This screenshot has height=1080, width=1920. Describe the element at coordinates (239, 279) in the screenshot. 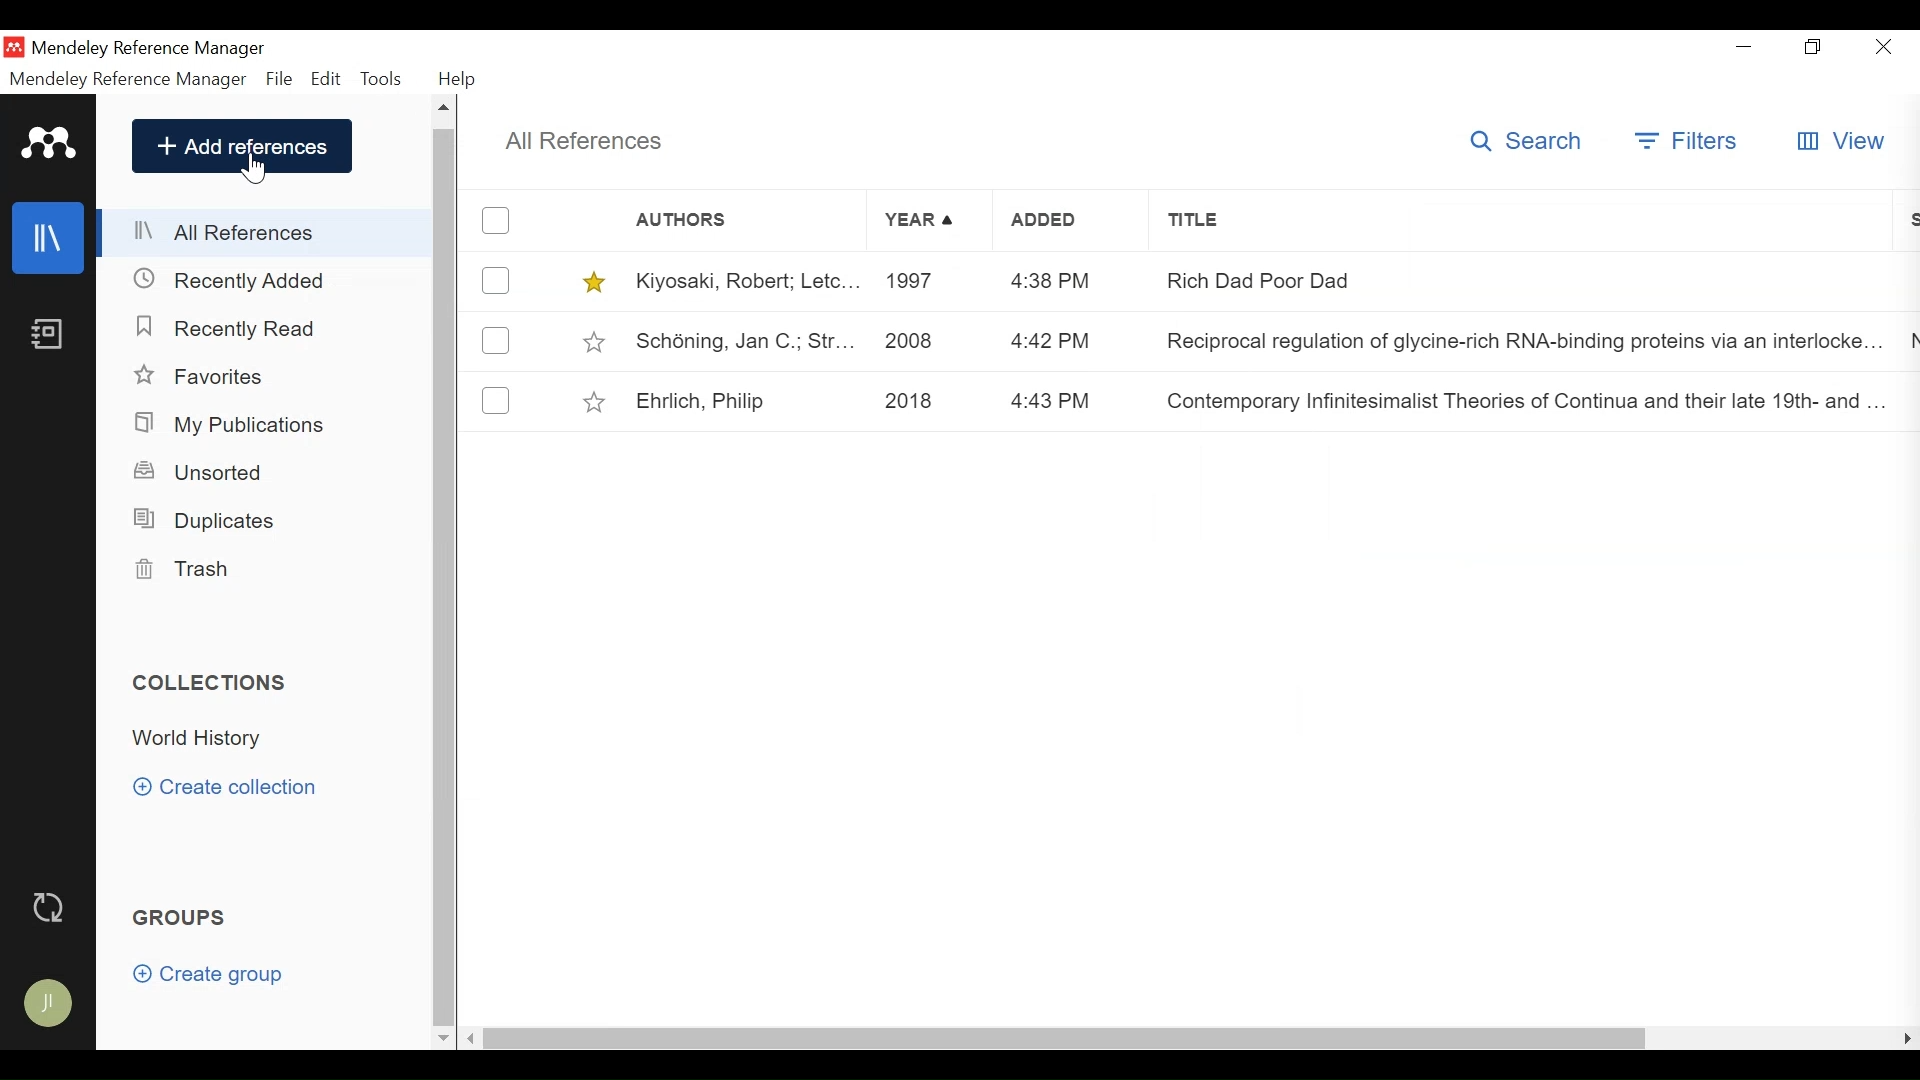

I see `Recently Added` at that location.